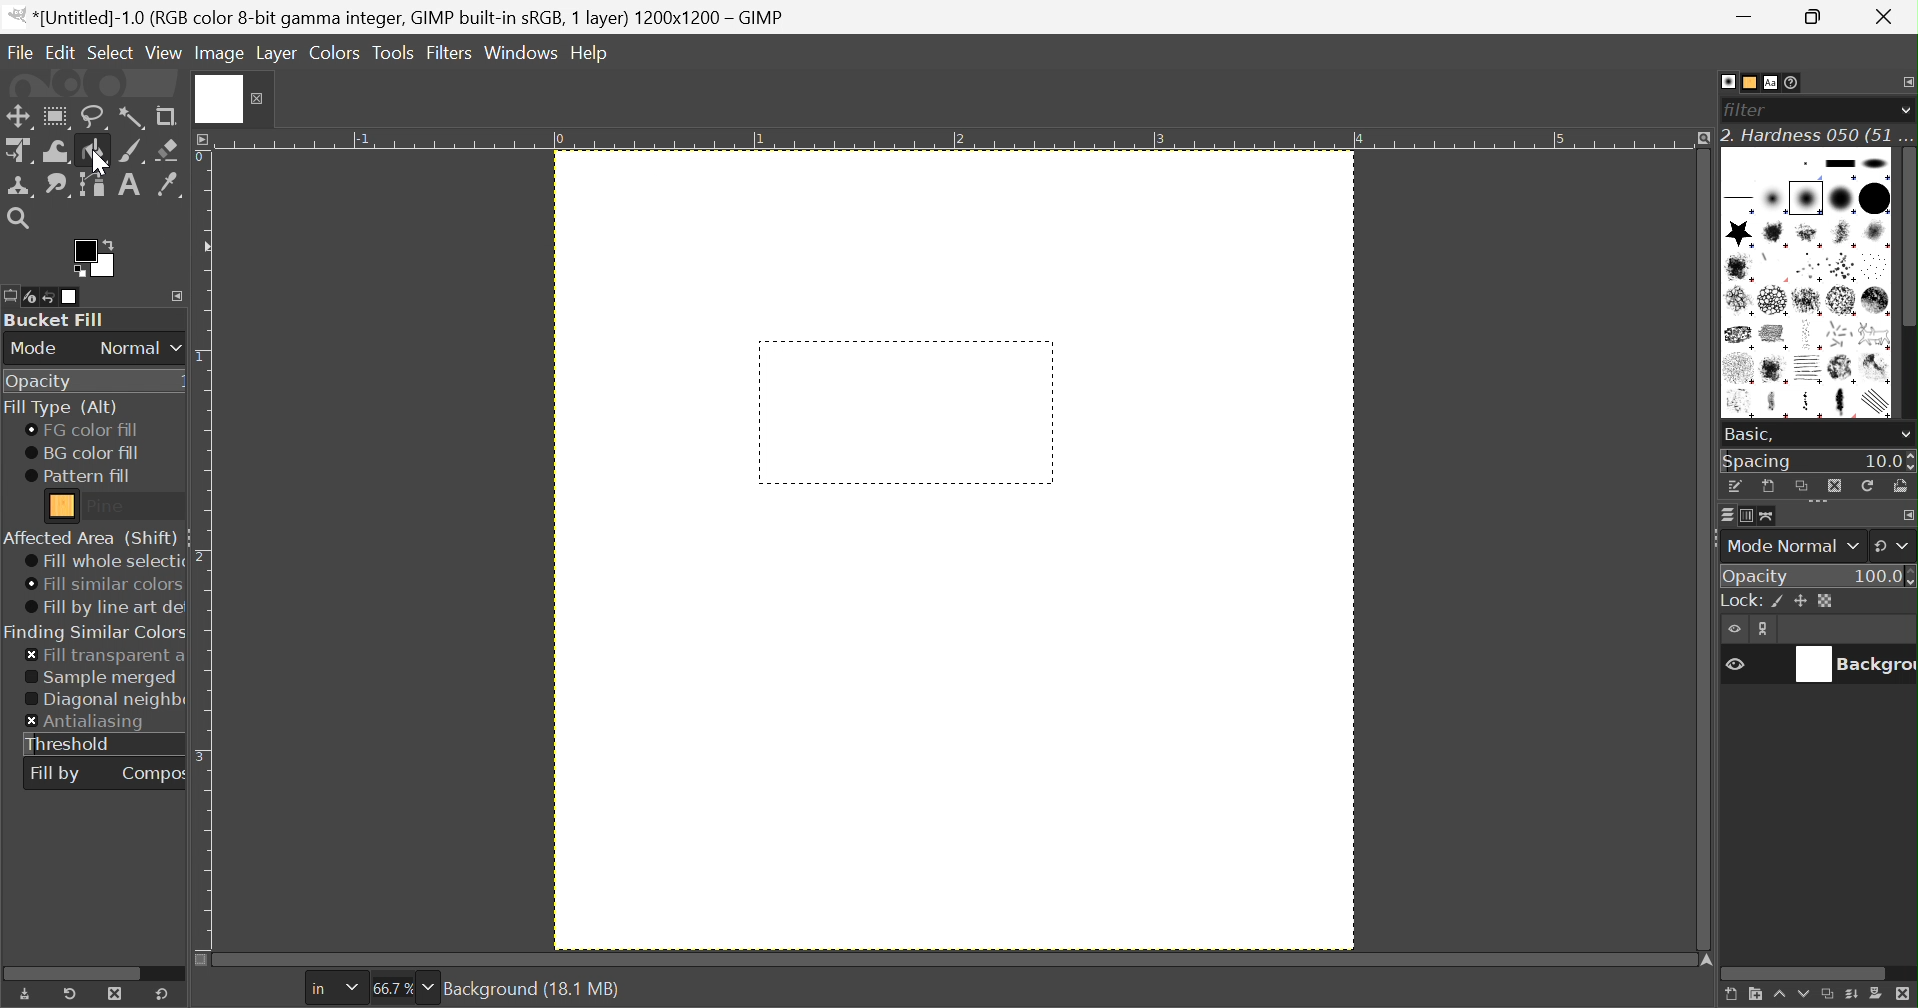  I want to click on Pixel, so click(1806, 164).